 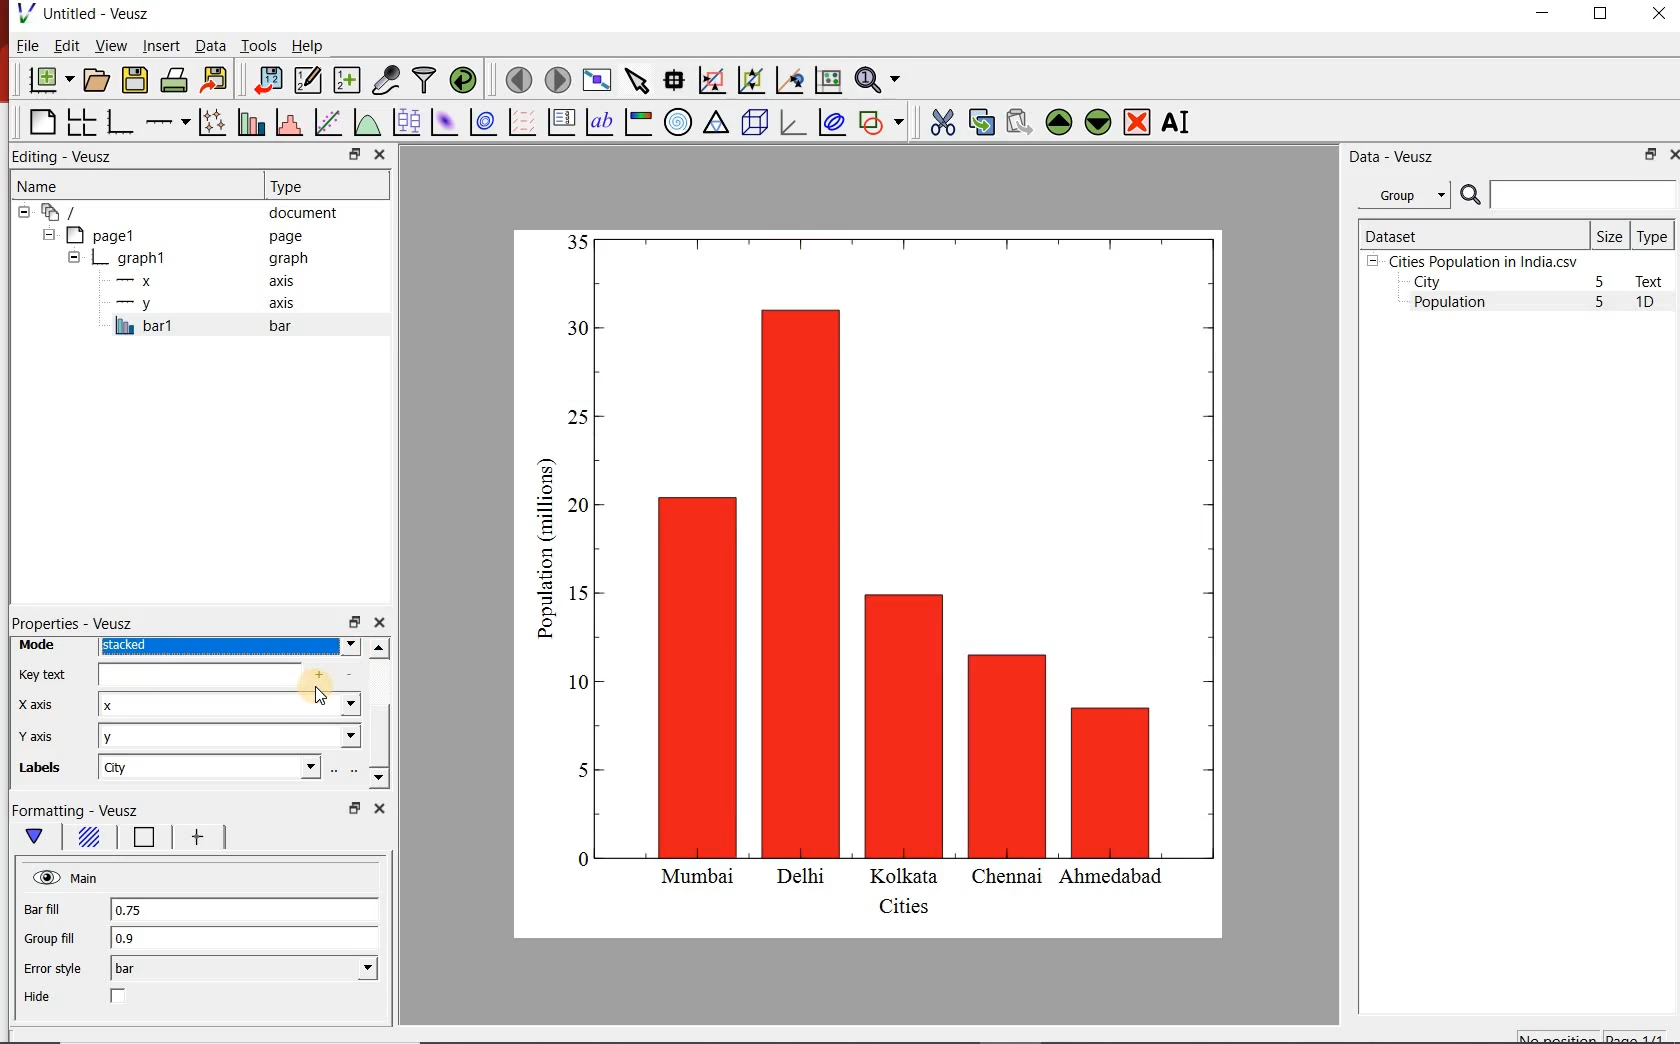 I want to click on plot bar charts, so click(x=248, y=122).